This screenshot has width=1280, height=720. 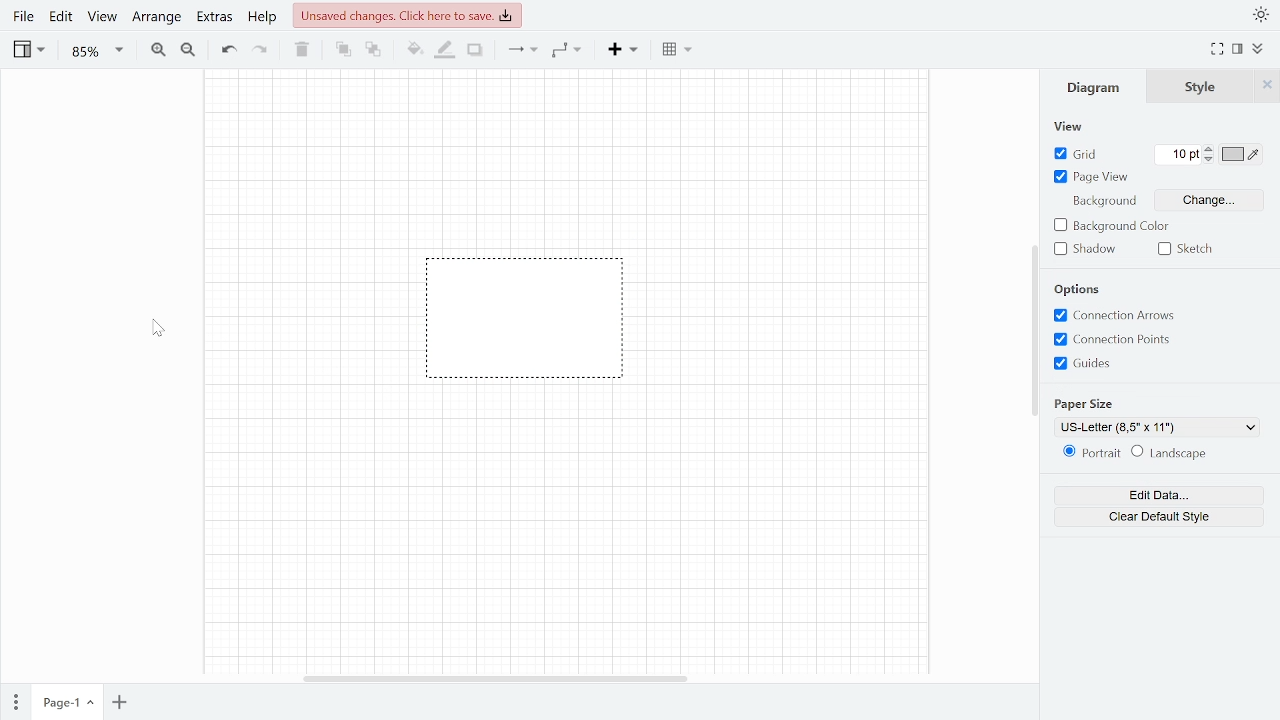 I want to click on Background color, so click(x=1125, y=227).